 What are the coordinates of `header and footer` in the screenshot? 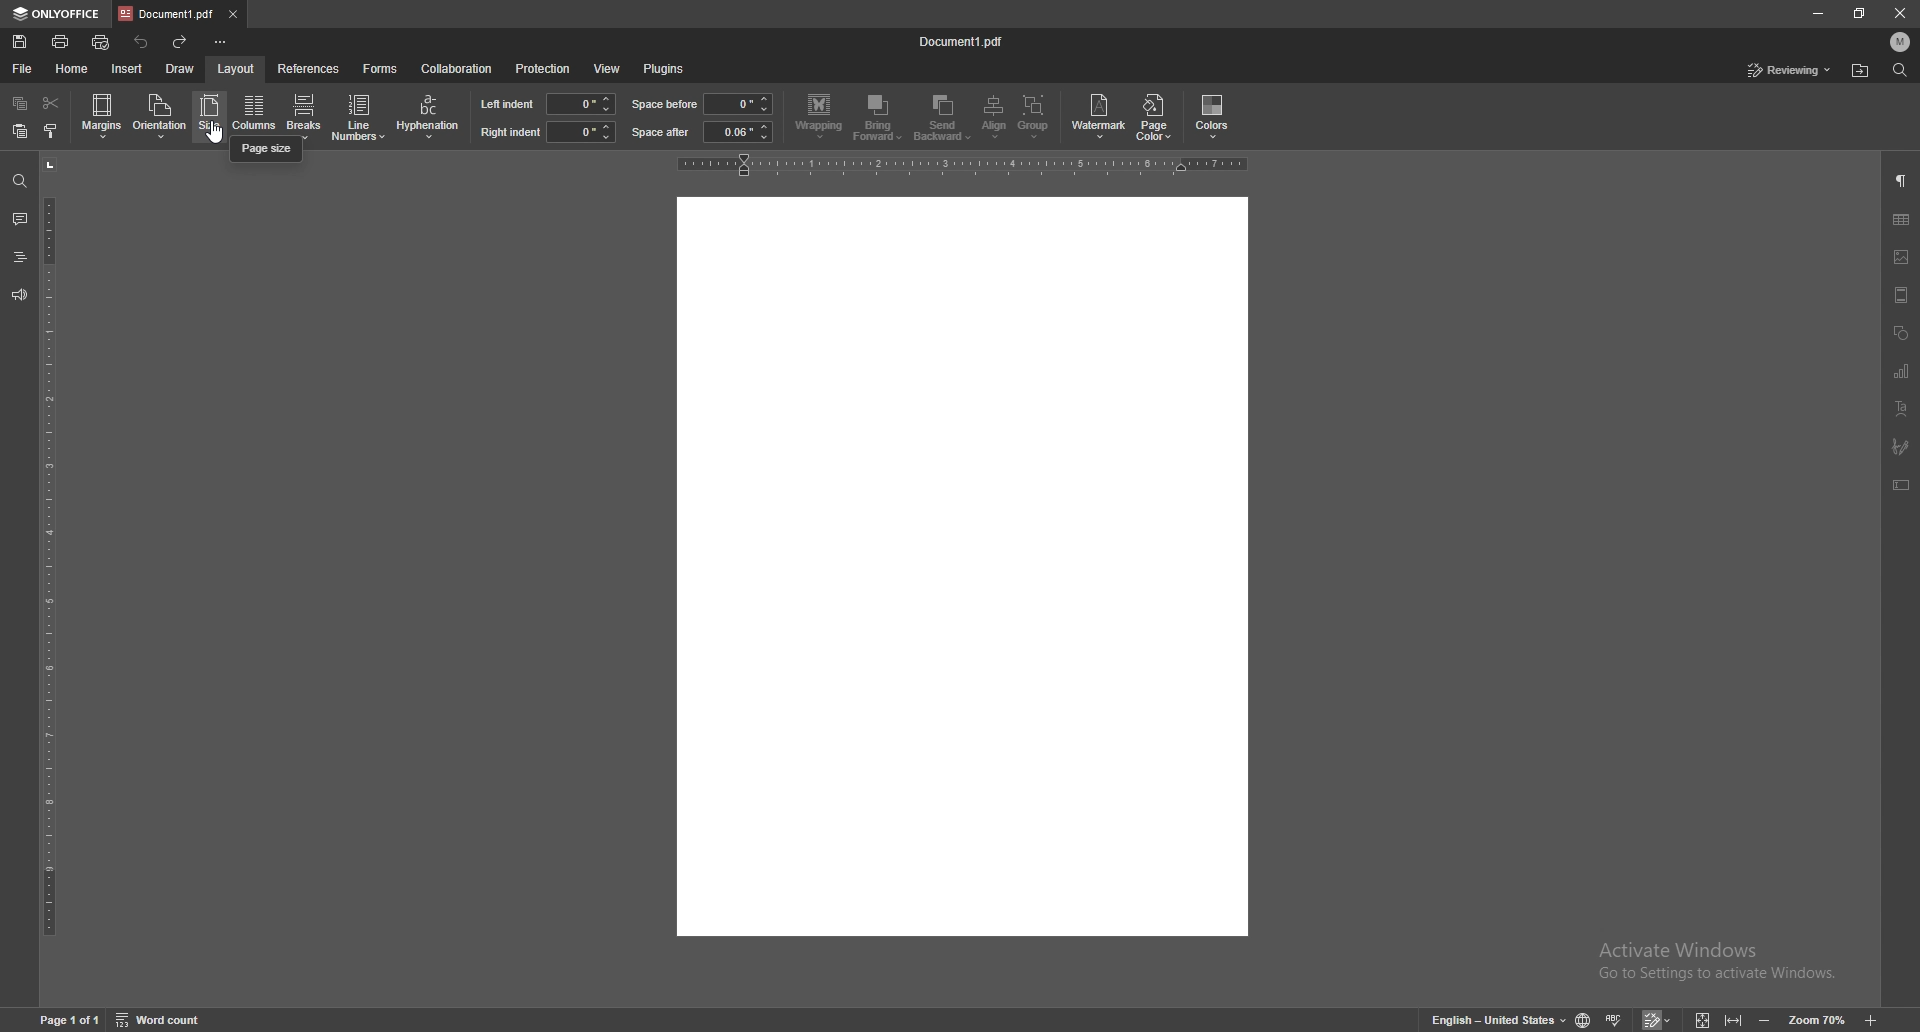 It's located at (1901, 295).